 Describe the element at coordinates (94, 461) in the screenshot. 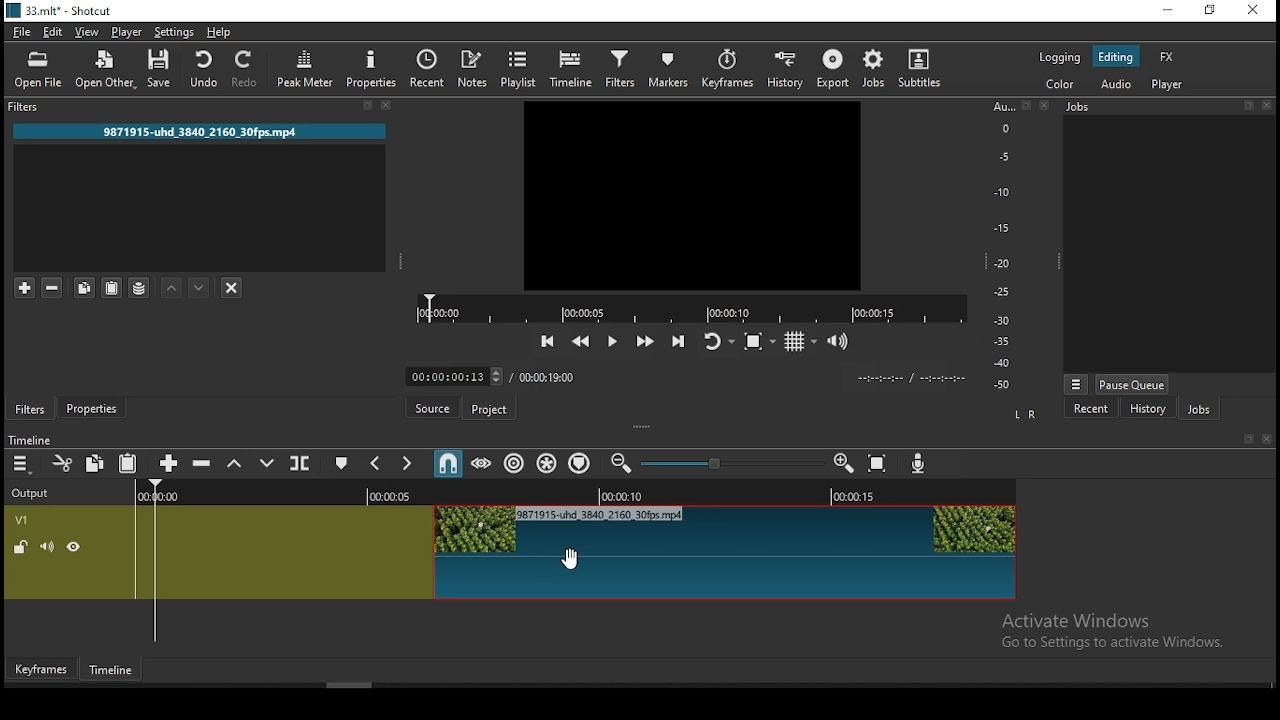

I see `copy` at that location.